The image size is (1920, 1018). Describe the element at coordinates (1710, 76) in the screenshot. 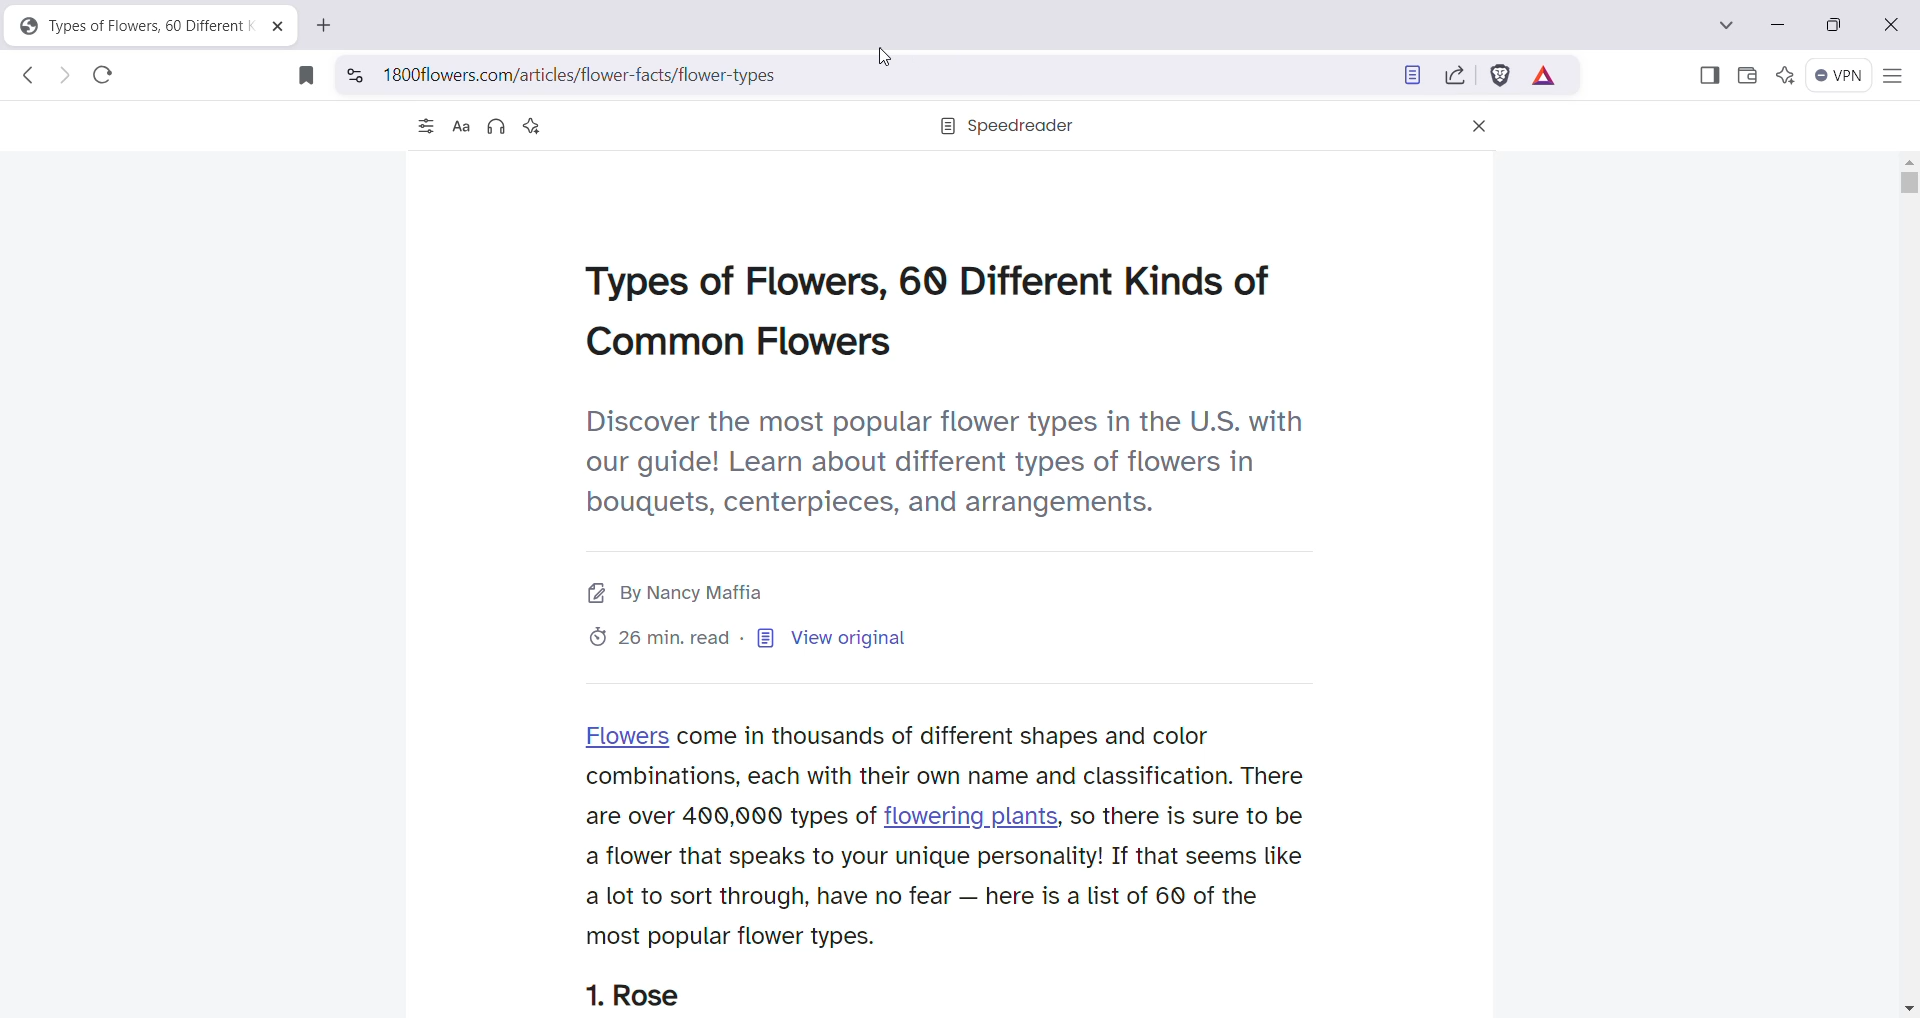

I see `Show Sidebar` at that location.